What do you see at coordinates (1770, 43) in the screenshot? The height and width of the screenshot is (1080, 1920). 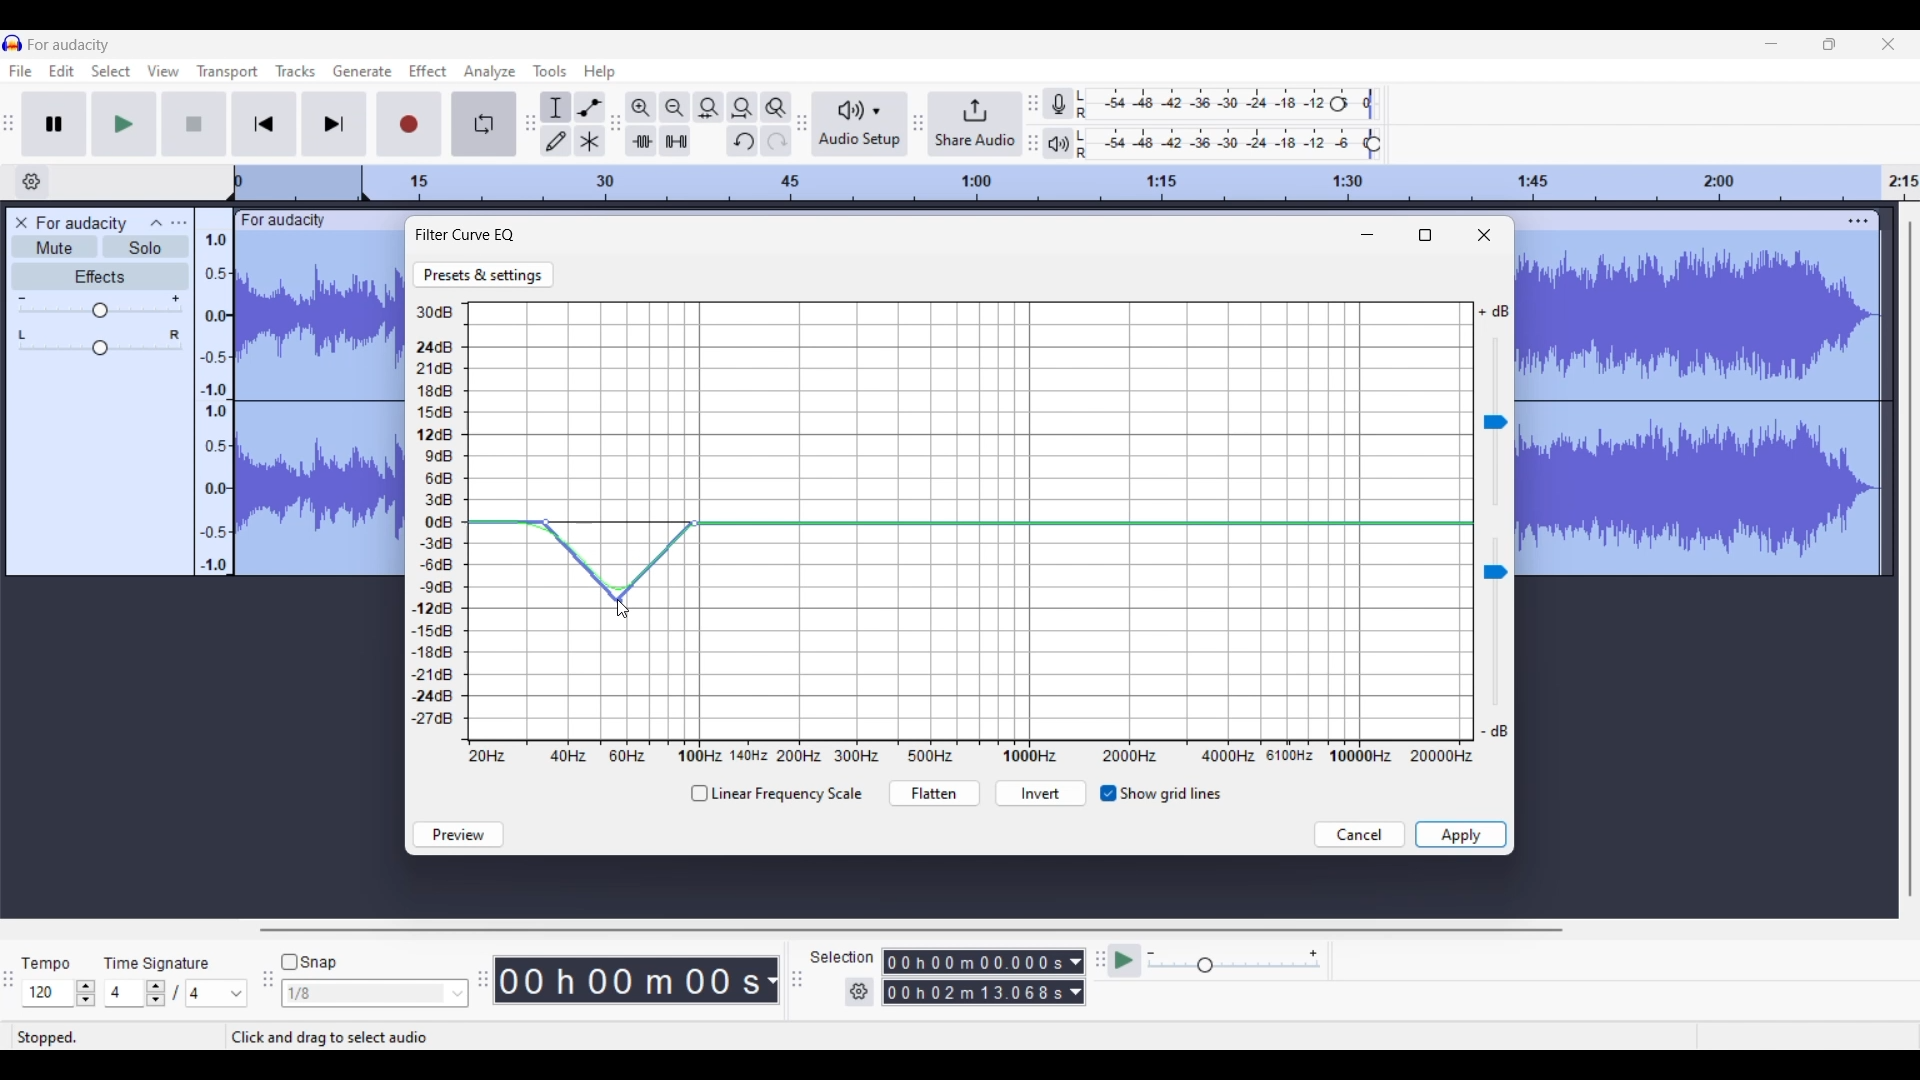 I see `Minimize` at bounding box center [1770, 43].